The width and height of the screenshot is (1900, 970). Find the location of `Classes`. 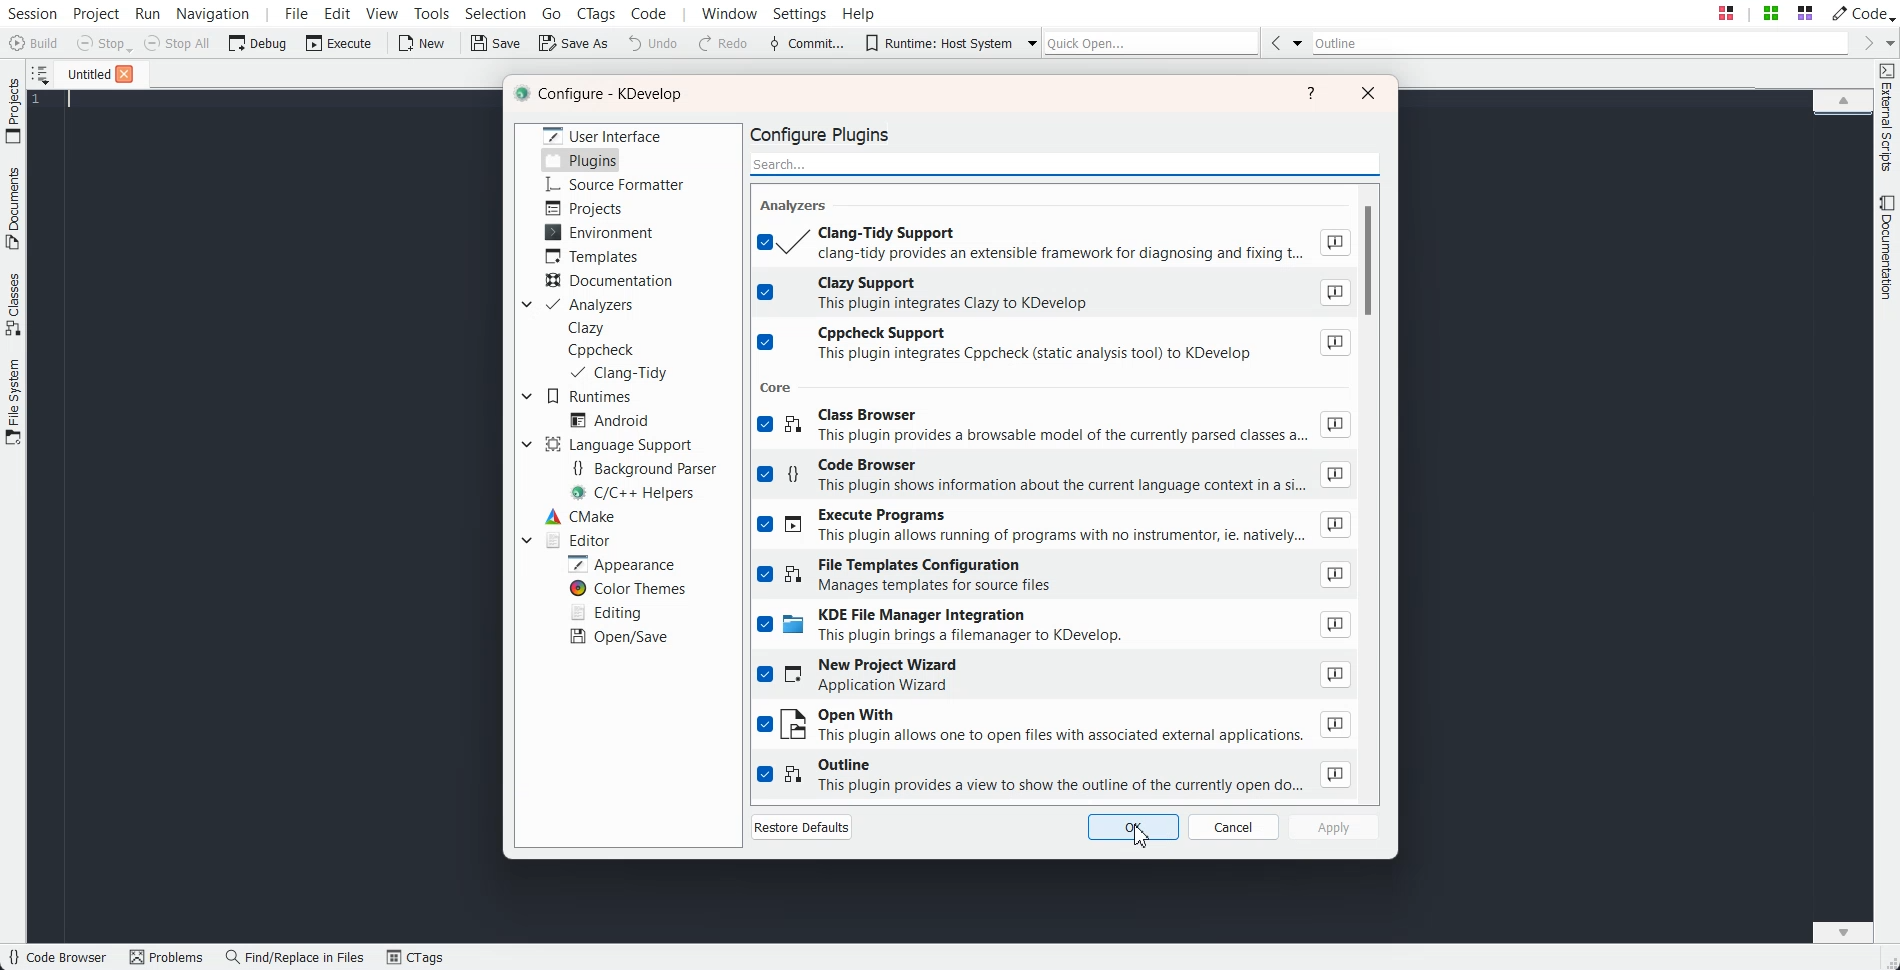

Classes is located at coordinates (14, 304).